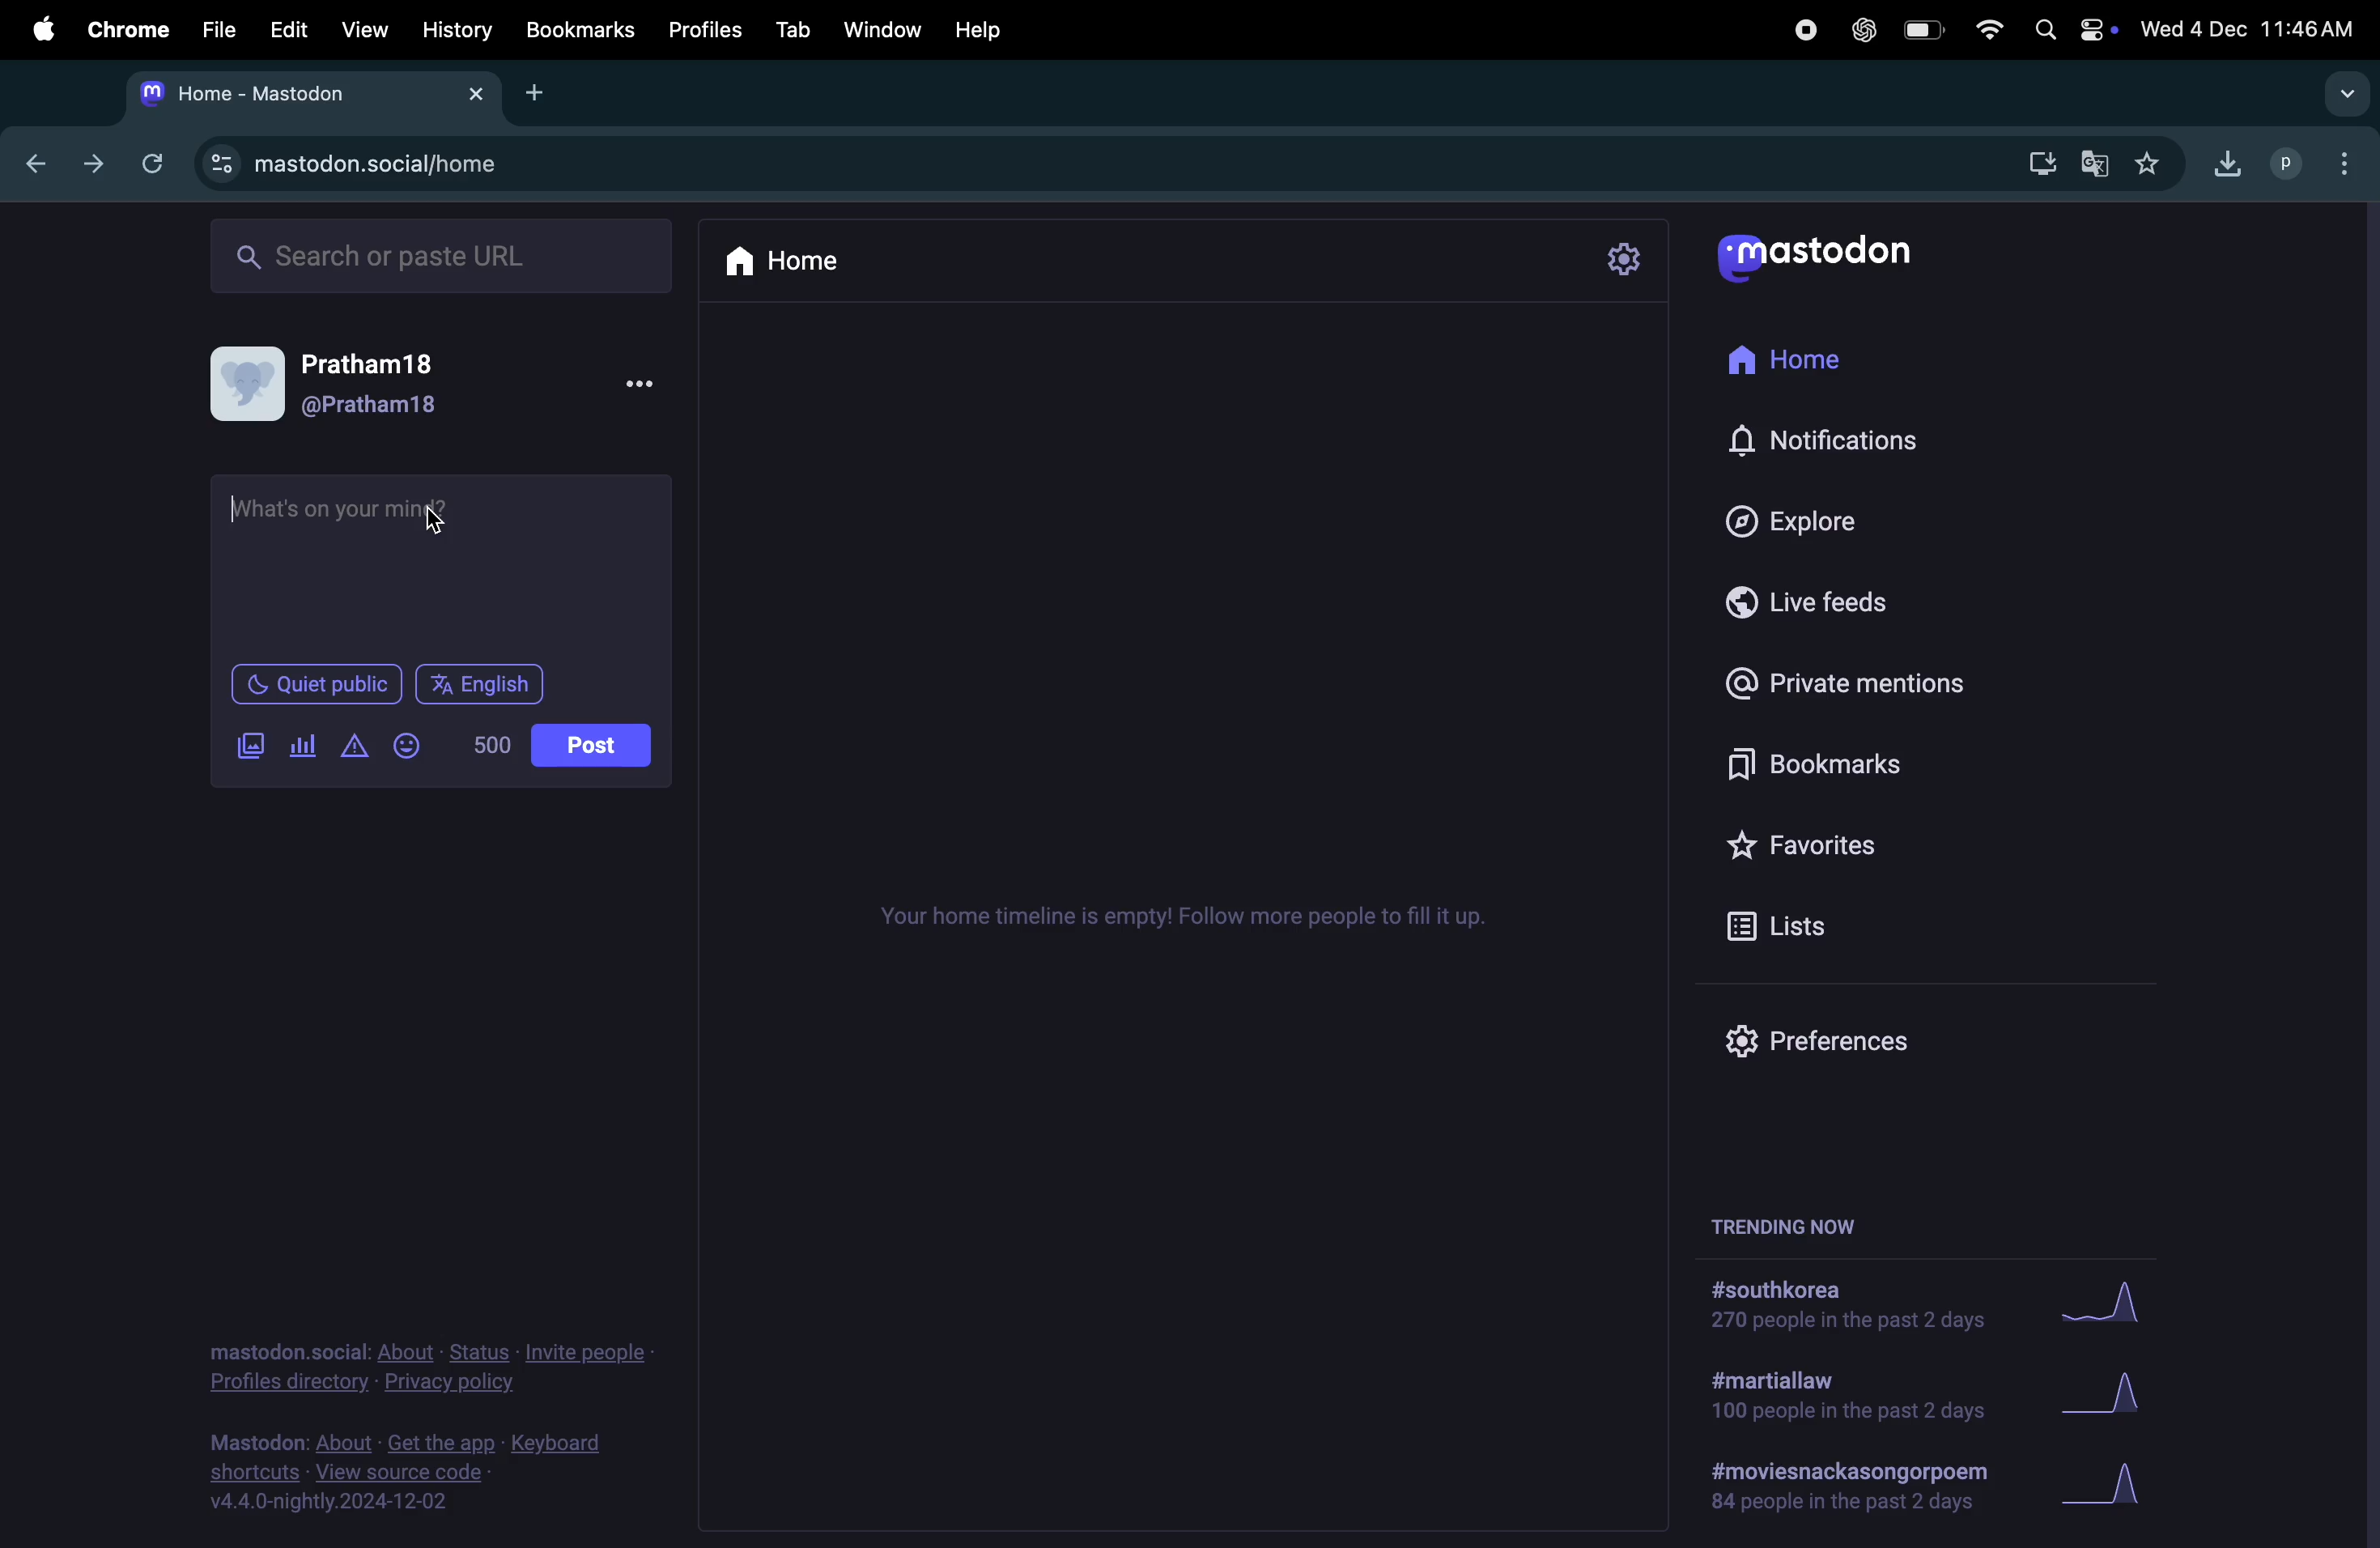  What do you see at coordinates (1844, 1400) in the screenshot?
I see `#martiallaw` at bounding box center [1844, 1400].